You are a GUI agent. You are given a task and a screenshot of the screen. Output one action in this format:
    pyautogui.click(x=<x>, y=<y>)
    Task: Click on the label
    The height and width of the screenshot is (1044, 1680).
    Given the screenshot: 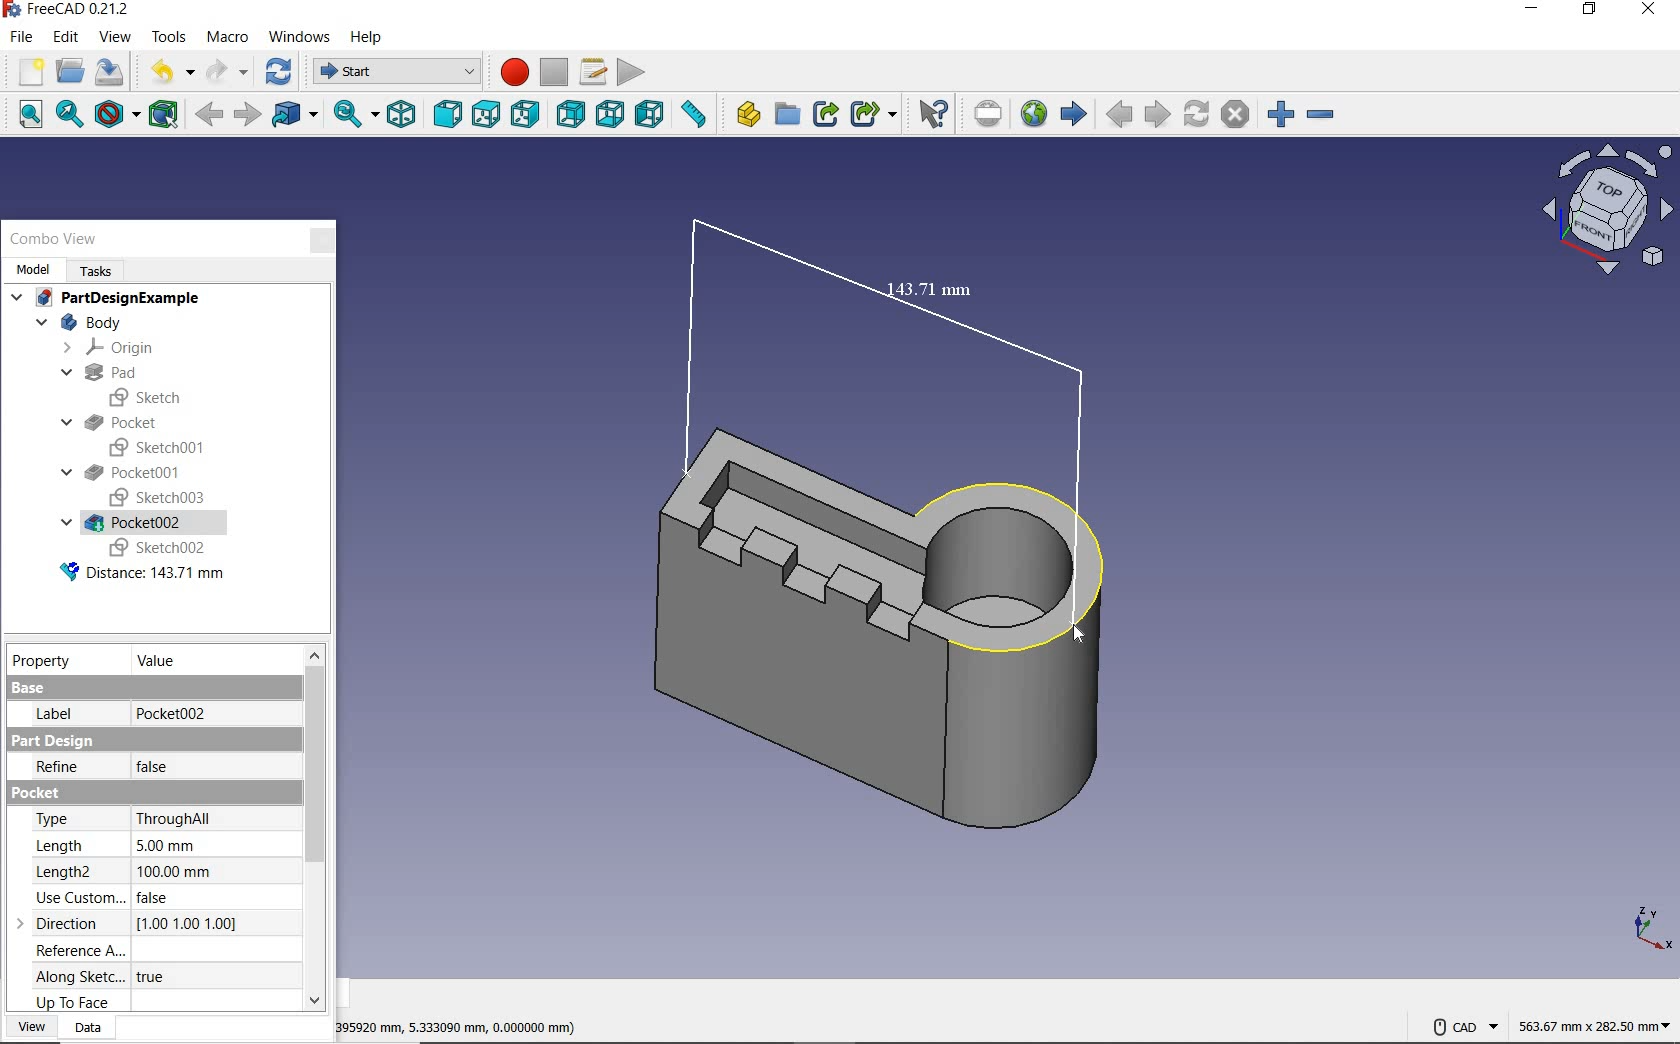 What is the action you would take?
    pyautogui.click(x=55, y=715)
    